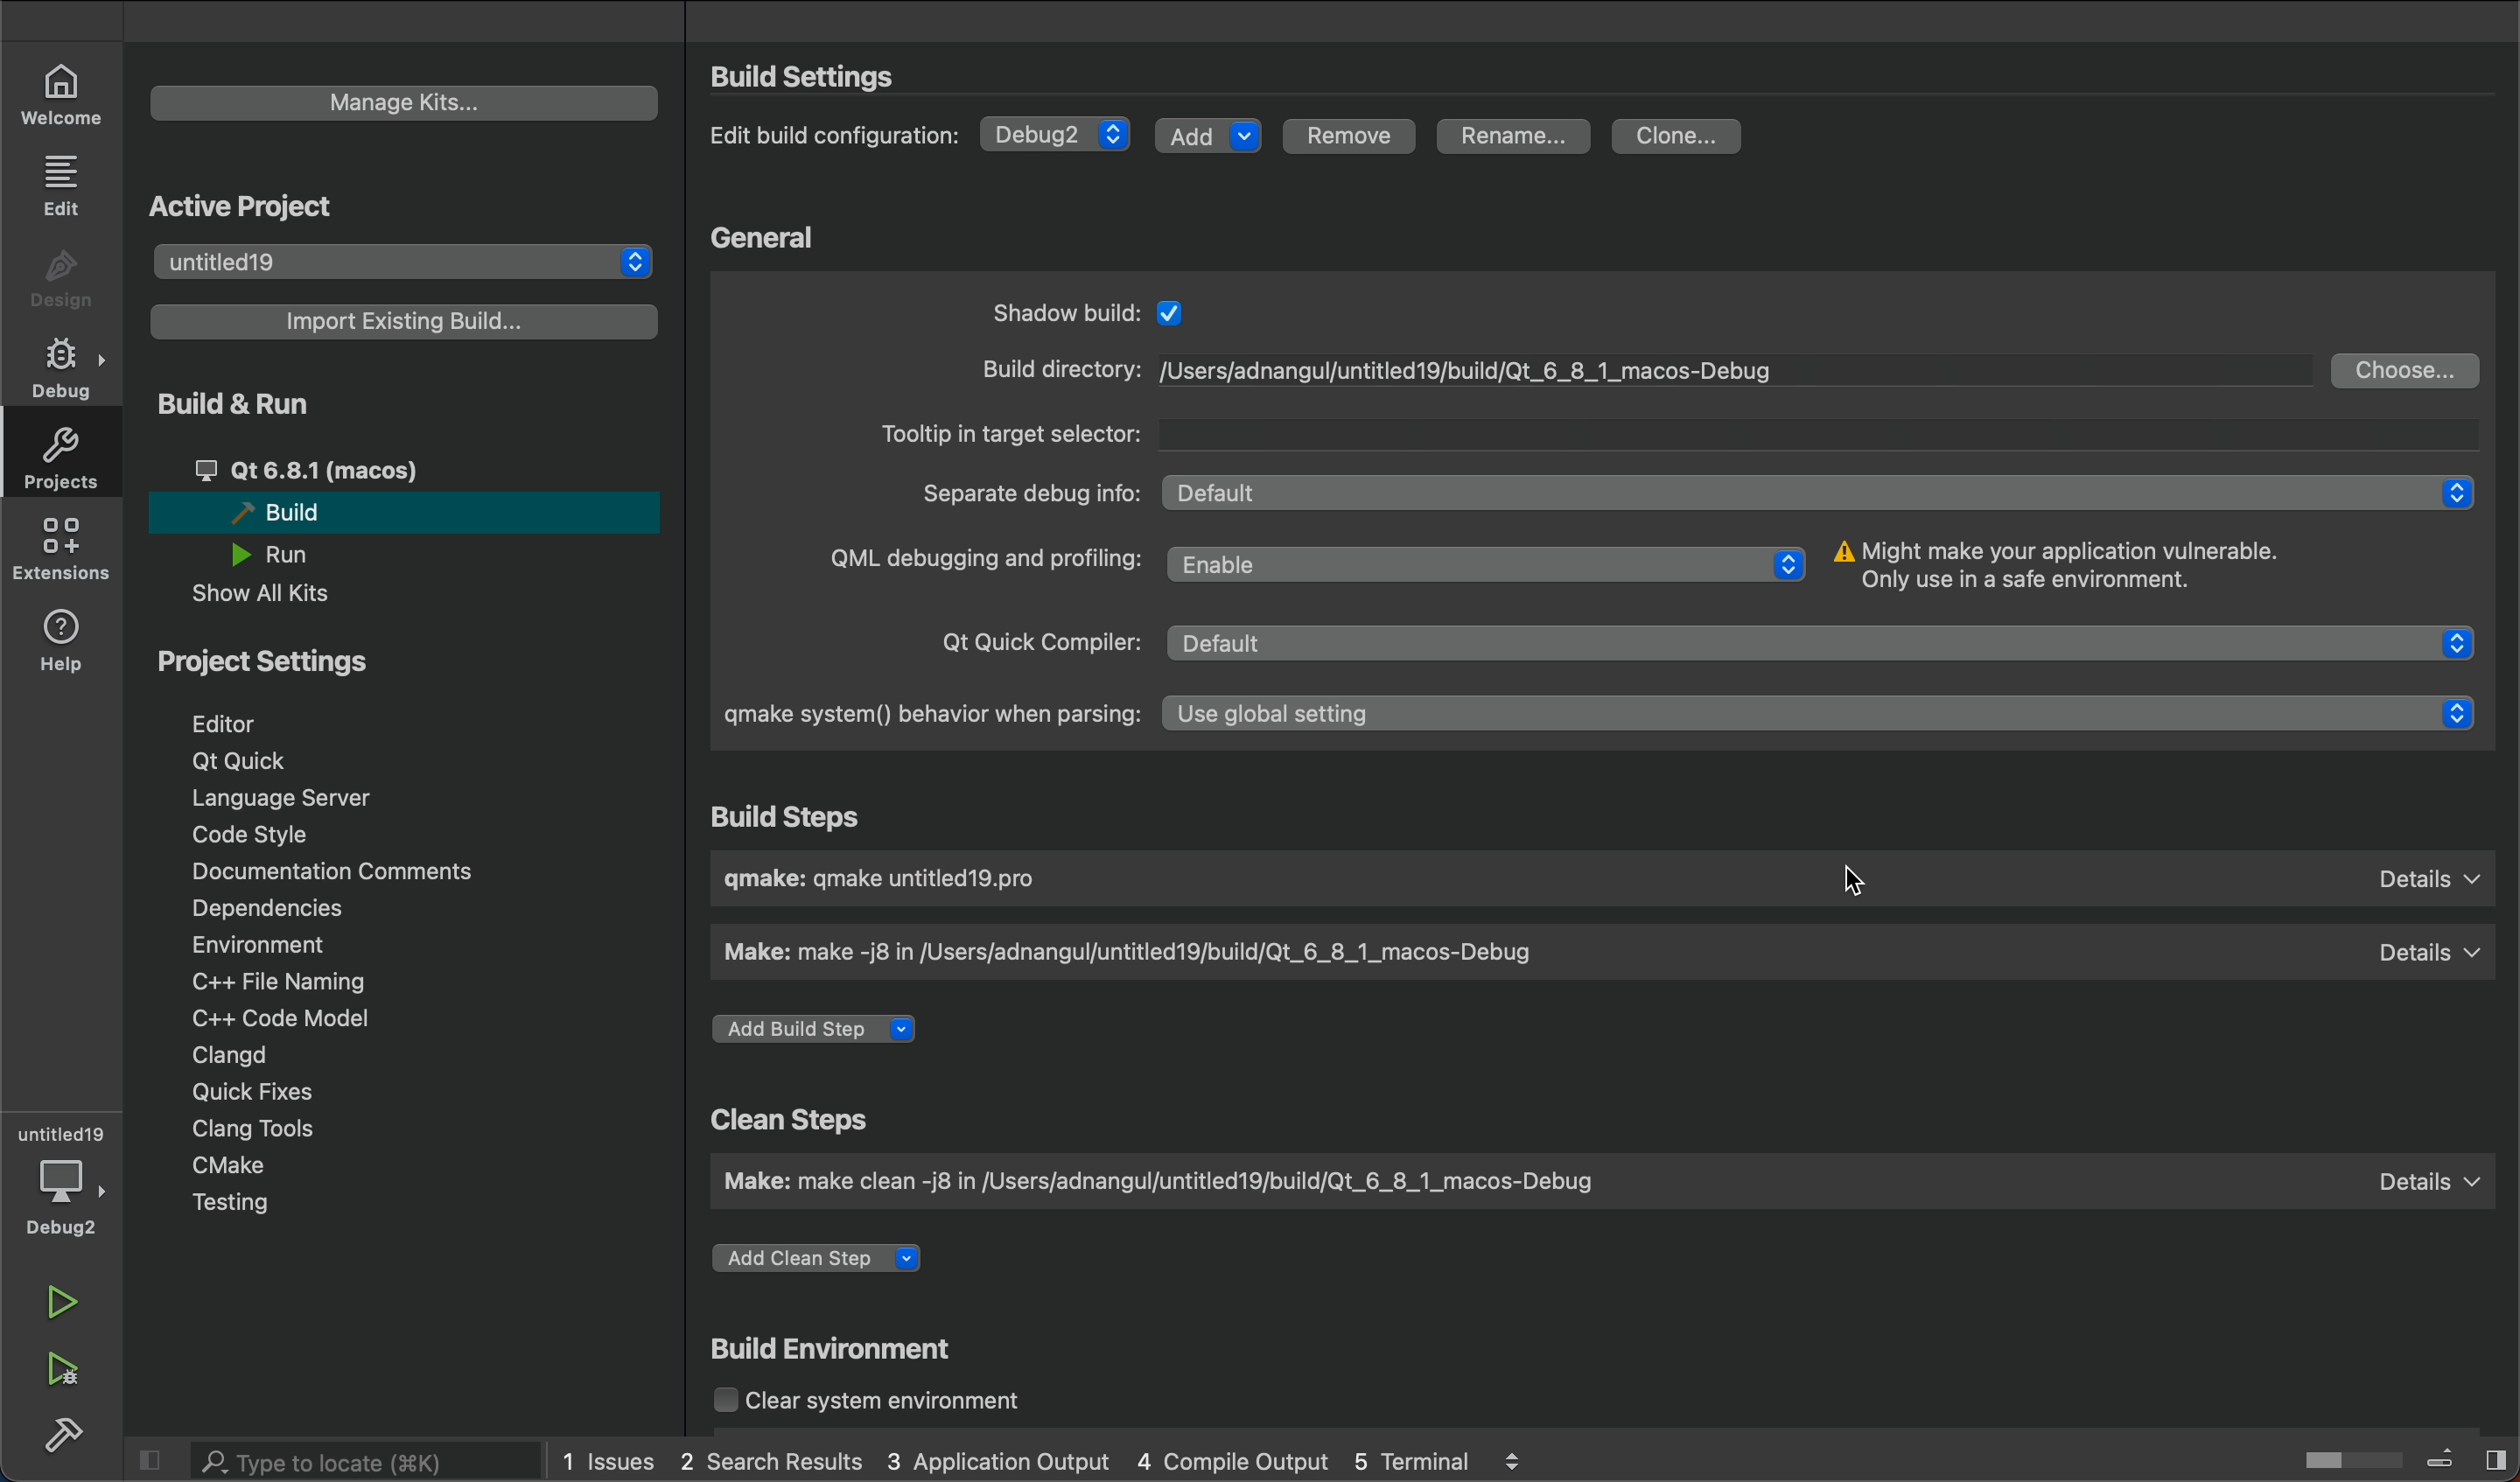 Image resolution: width=2520 pixels, height=1482 pixels. What do you see at coordinates (812, 76) in the screenshot?
I see `build setting` at bounding box center [812, 76].